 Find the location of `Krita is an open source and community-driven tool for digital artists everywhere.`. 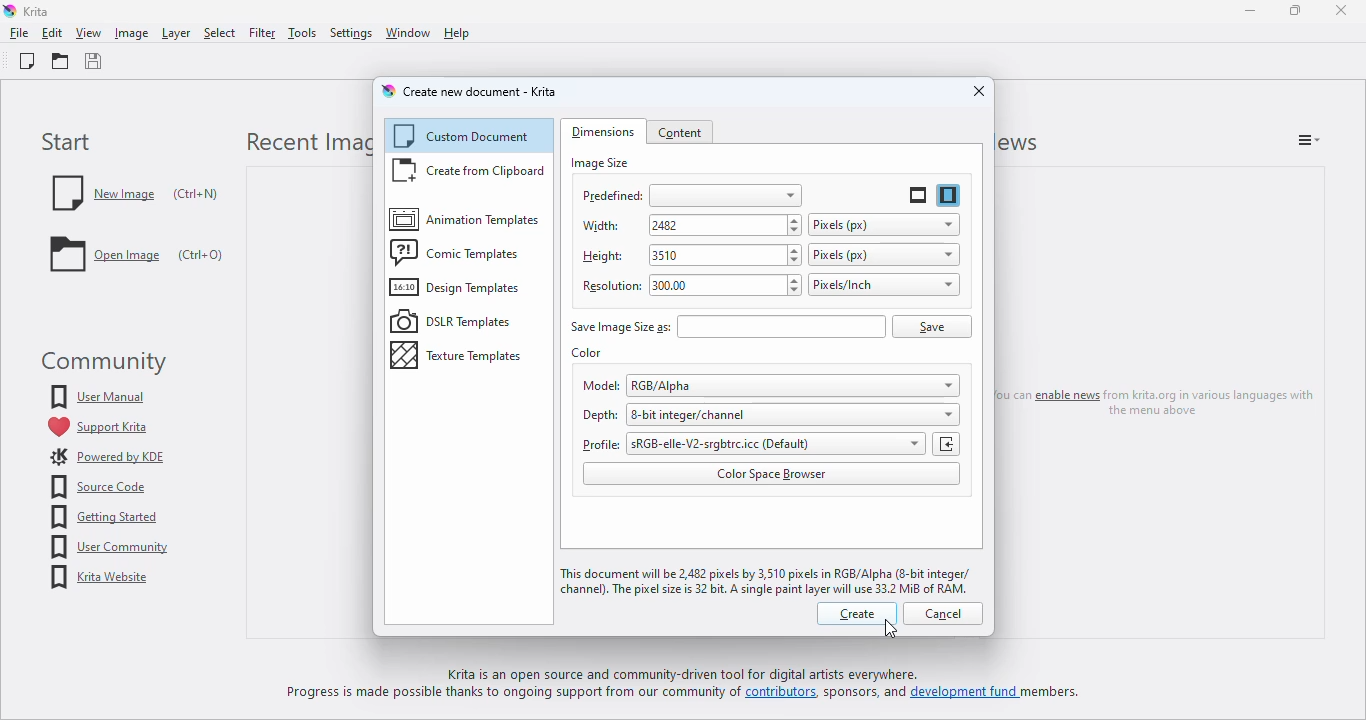

Krita is an open source and community-driven tool for digital artists everywhere. is located at coordinates (706, 674).